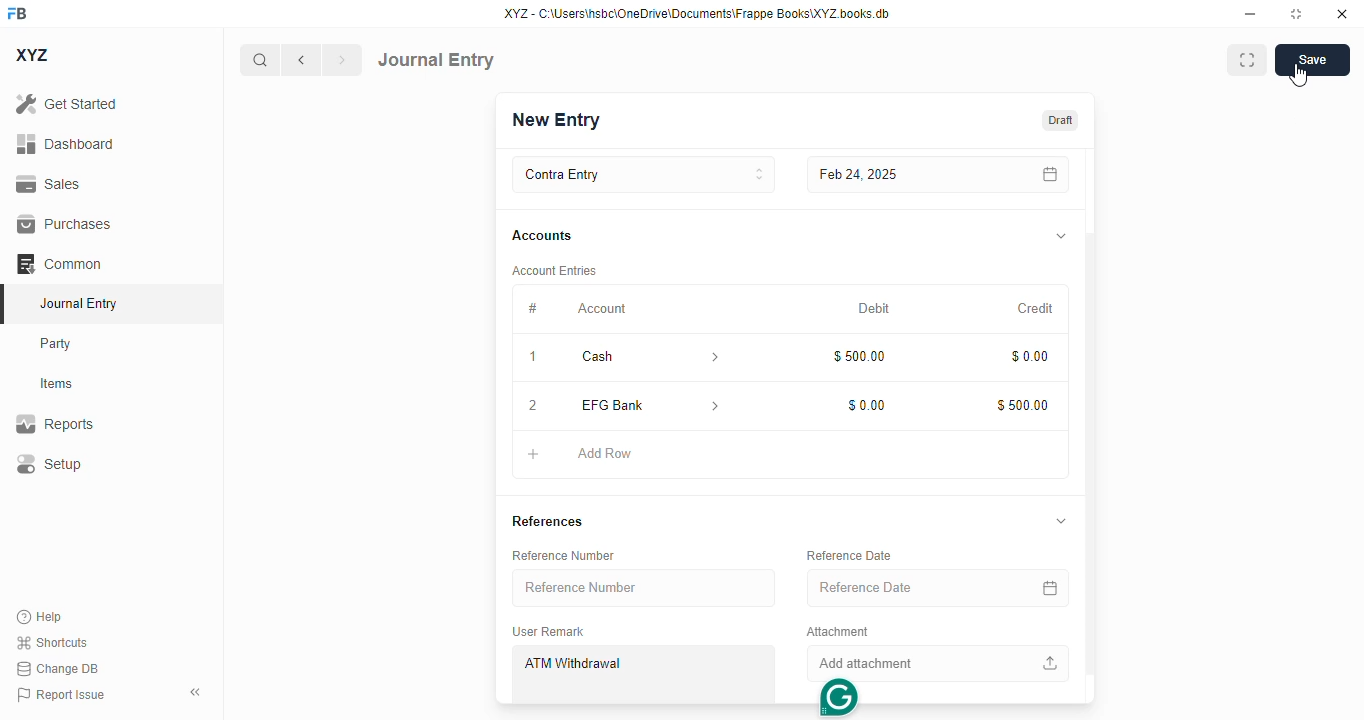 The image size is (1364, 720). Describe the element at coordinates (80, 303) in the screenshot. I see `journal entry` at that location.